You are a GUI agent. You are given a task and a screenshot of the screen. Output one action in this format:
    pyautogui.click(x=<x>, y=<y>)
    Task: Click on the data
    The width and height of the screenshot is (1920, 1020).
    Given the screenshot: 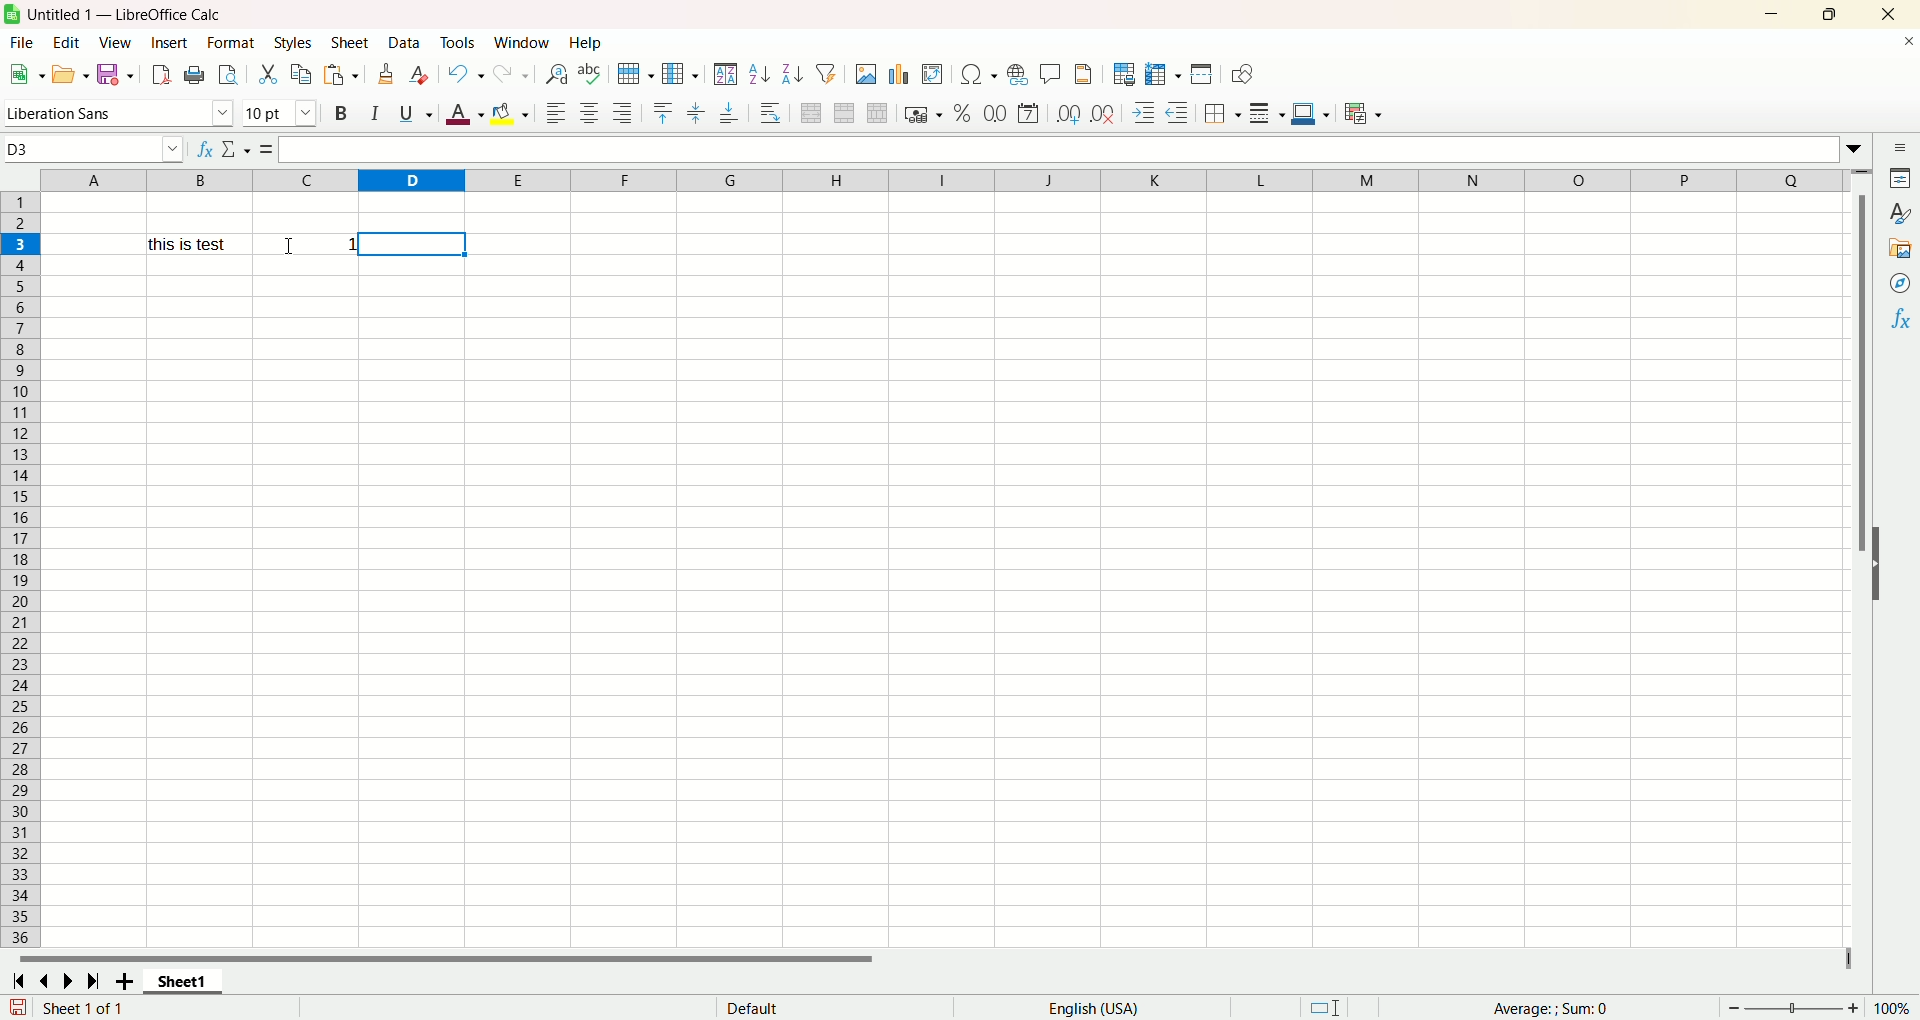 What is the action you would take?
    pyautogui.click(x=406, y=42)
    